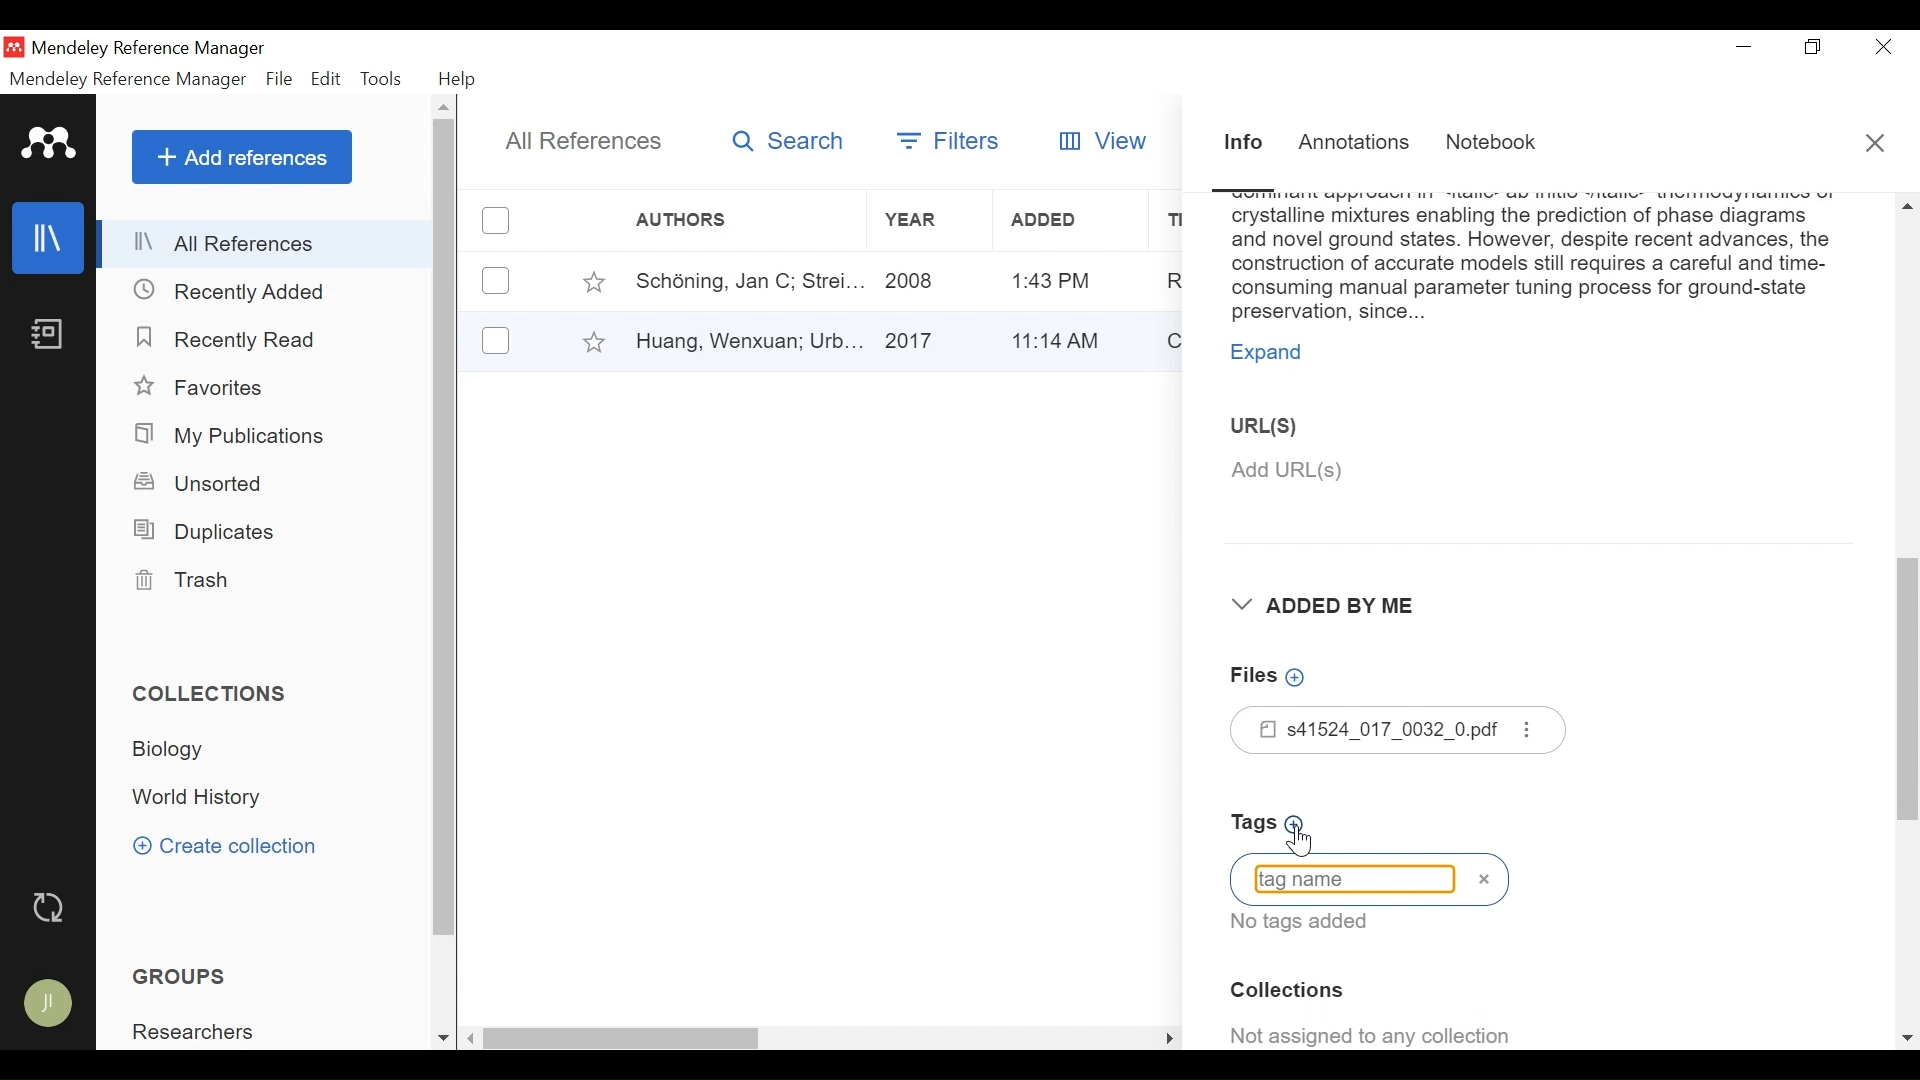  What do you see at coordinates (237, 341) in the screenshot?
I see `Recently Read` at bounding box center [237, 341].